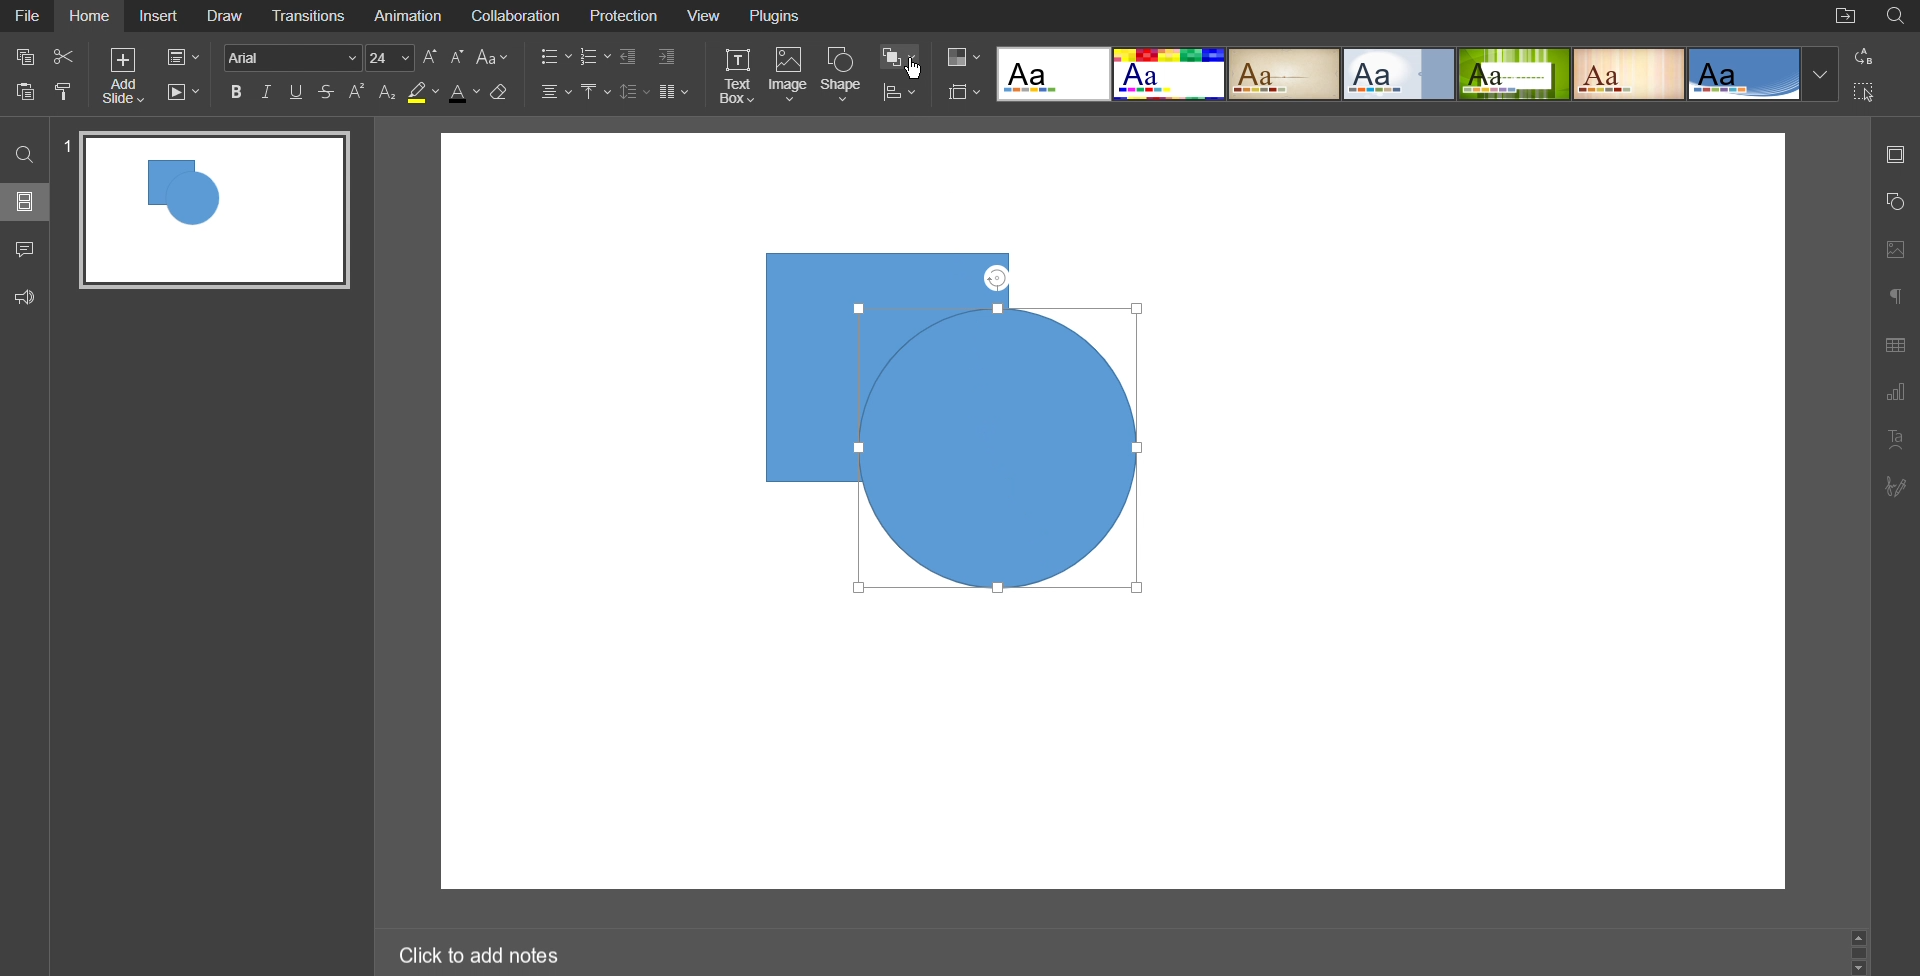 This screenshot has height=976, width=1920. I want to click on Basic, so click(1170, 73).